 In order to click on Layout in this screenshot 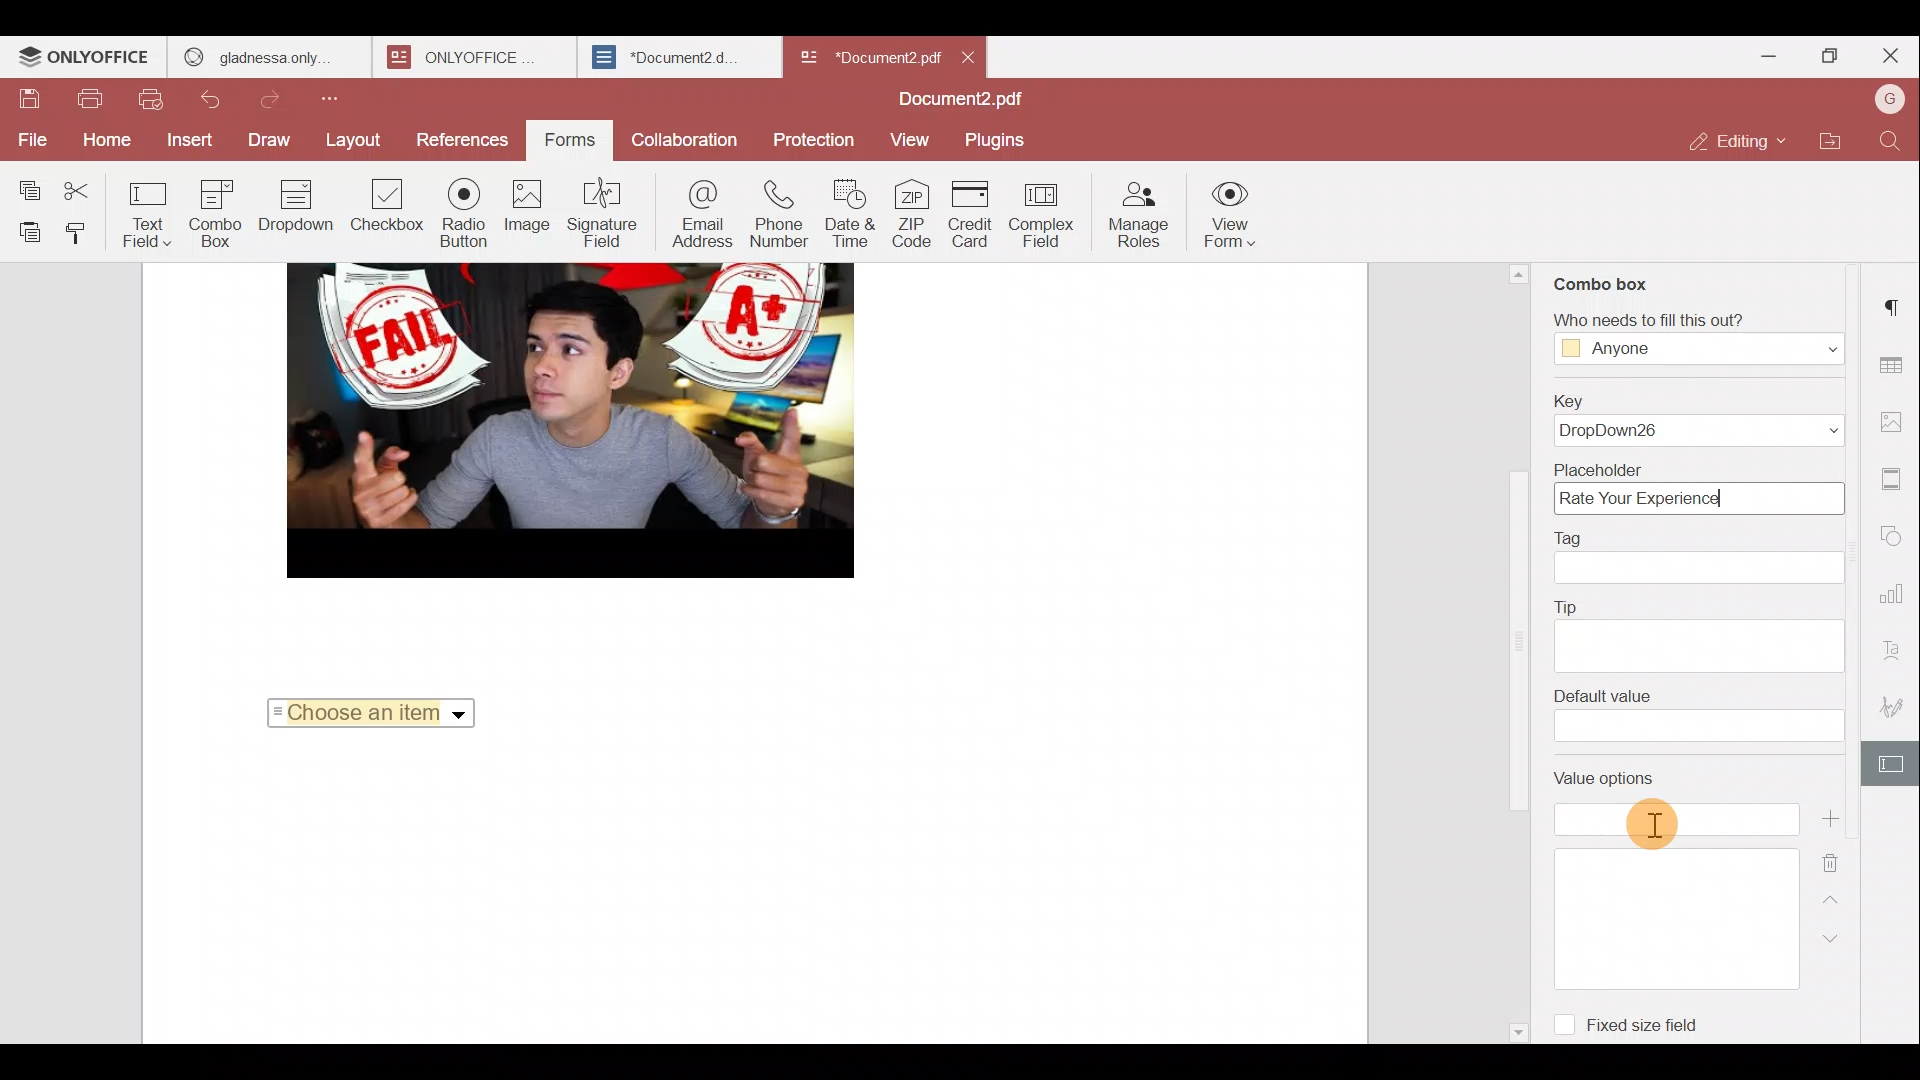, I will do `click(352, 143)`.